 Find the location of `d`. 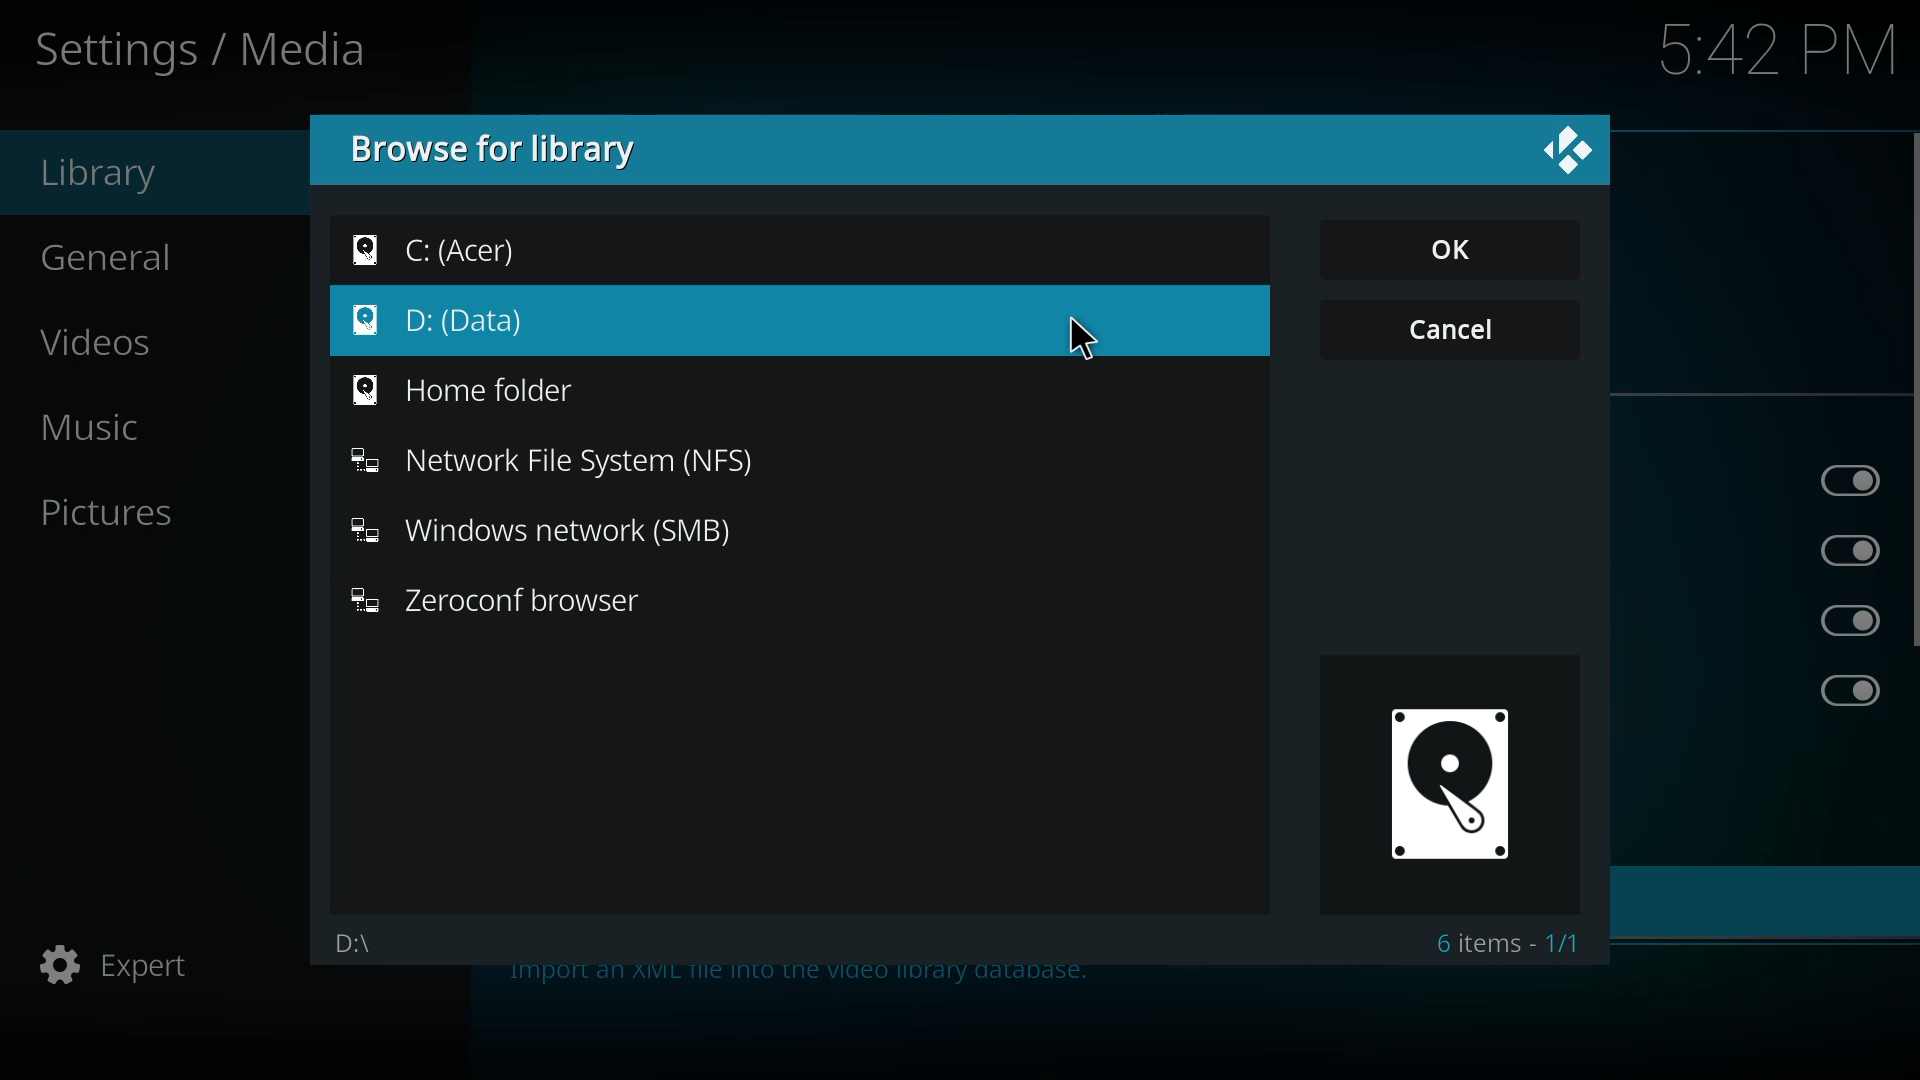

d is located at coordinates (360, 940).